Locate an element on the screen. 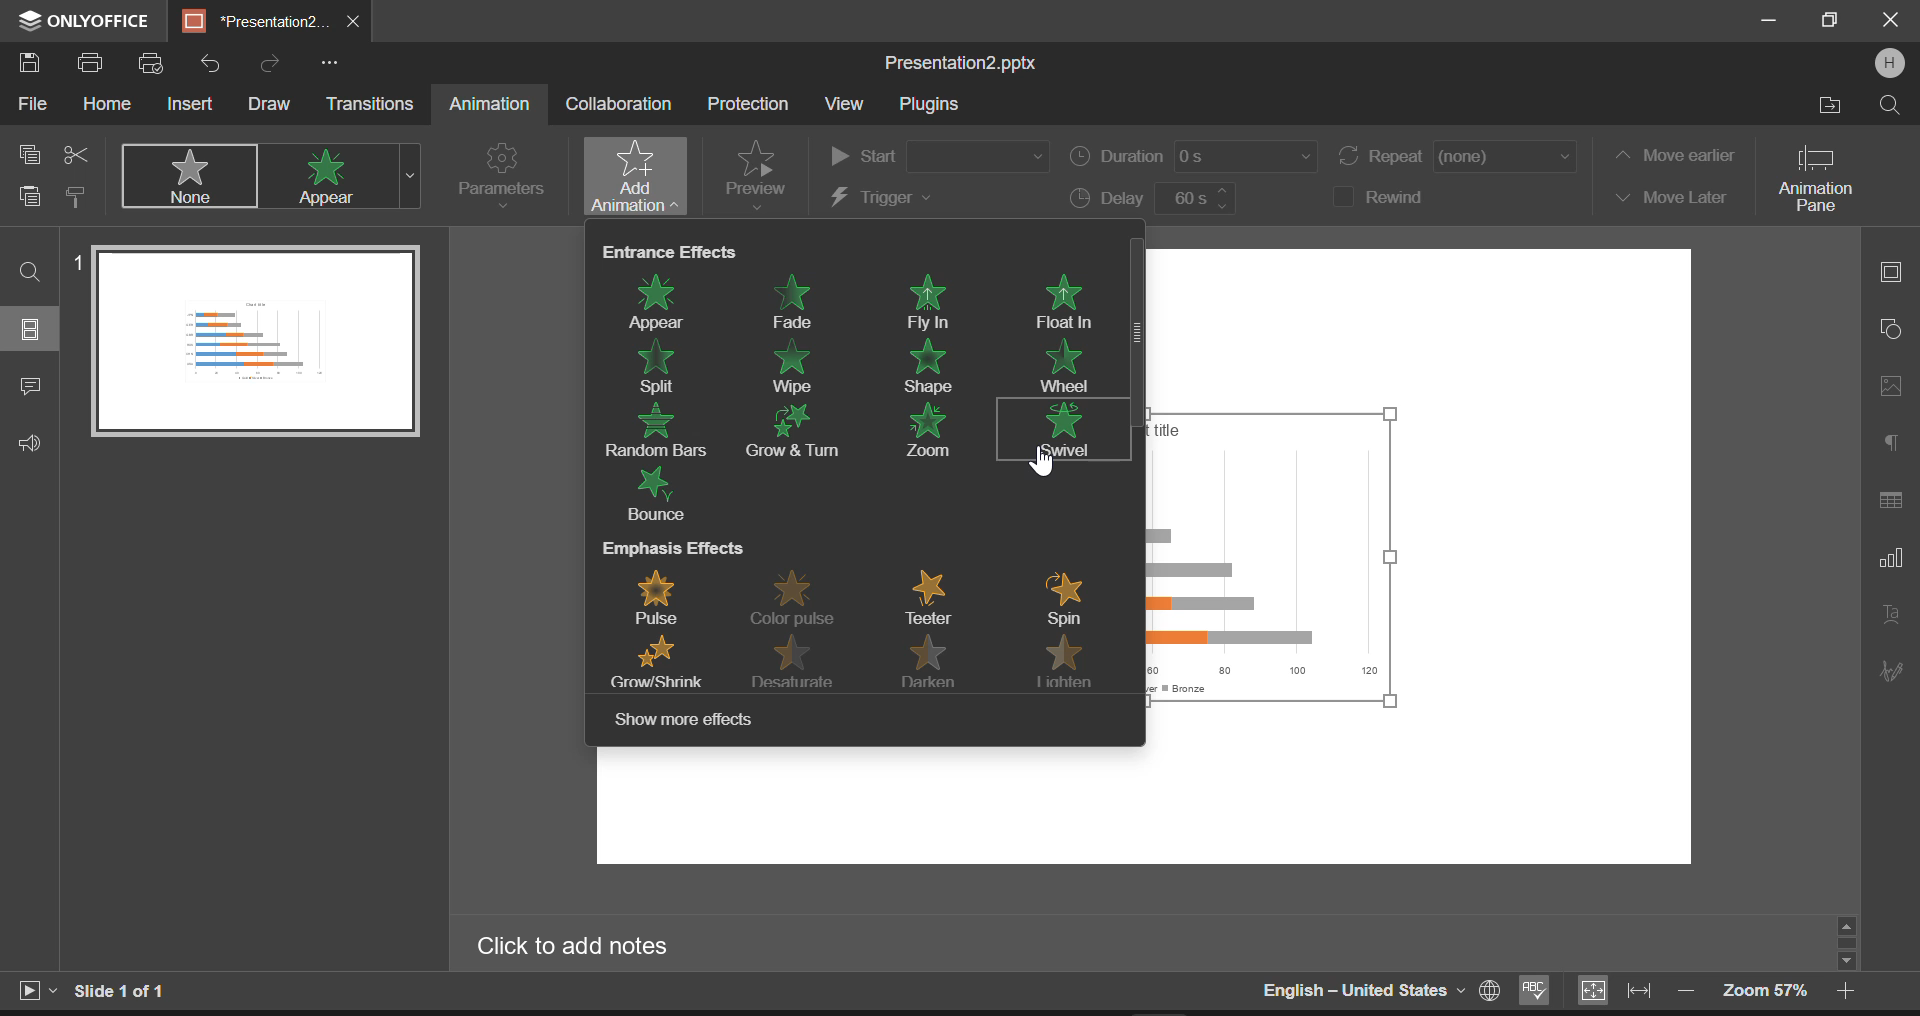 Image resolution: width=1920 pixels, height=1016 pixels. Lighten is located at coordinates (1069, 669).